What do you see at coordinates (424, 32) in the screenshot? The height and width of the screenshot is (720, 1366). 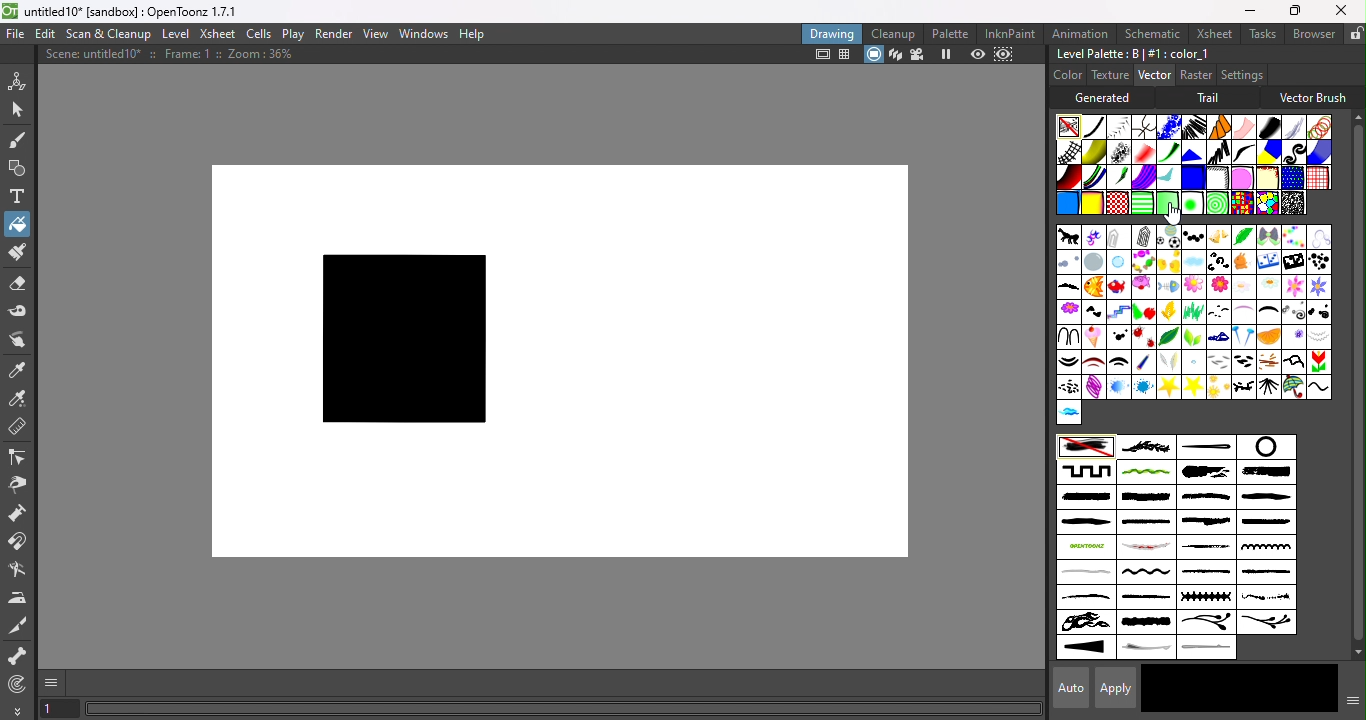 I see `Windows` at bounding box center [424, 32].